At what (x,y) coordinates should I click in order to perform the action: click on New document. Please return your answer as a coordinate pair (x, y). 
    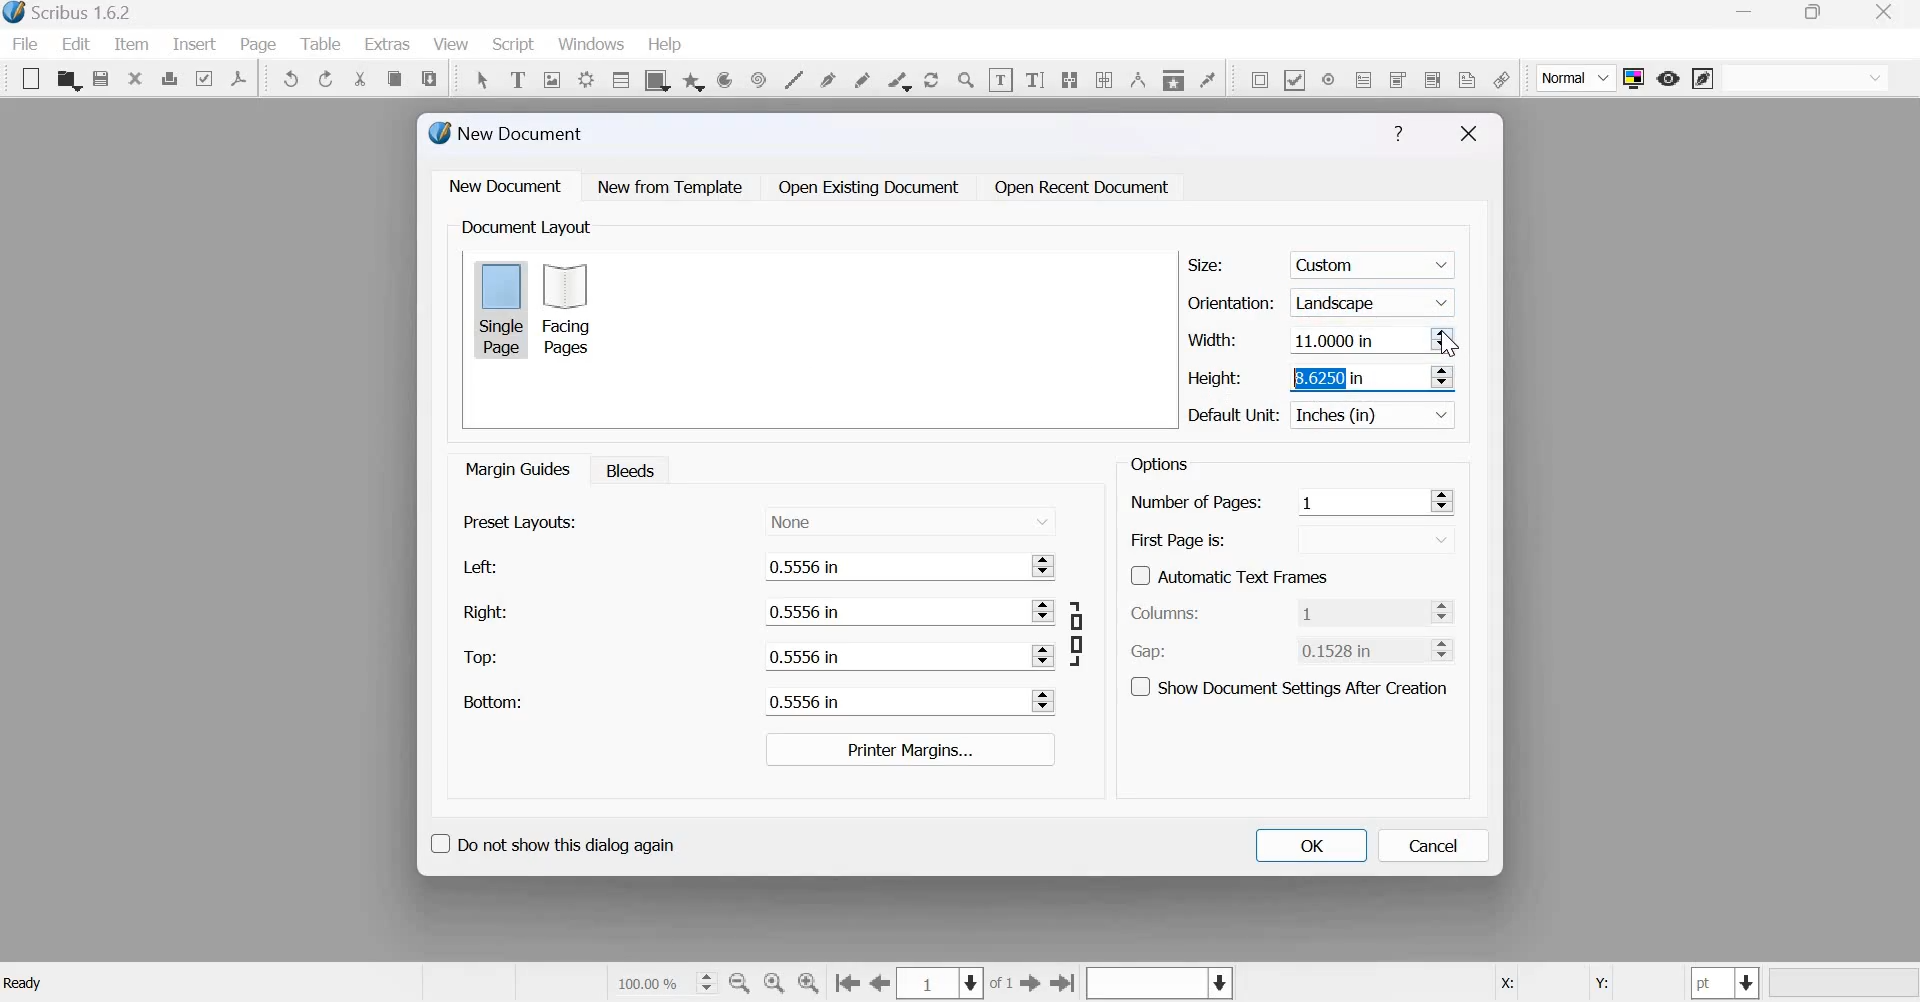
    Looking at the image, I should click on (506, 185).